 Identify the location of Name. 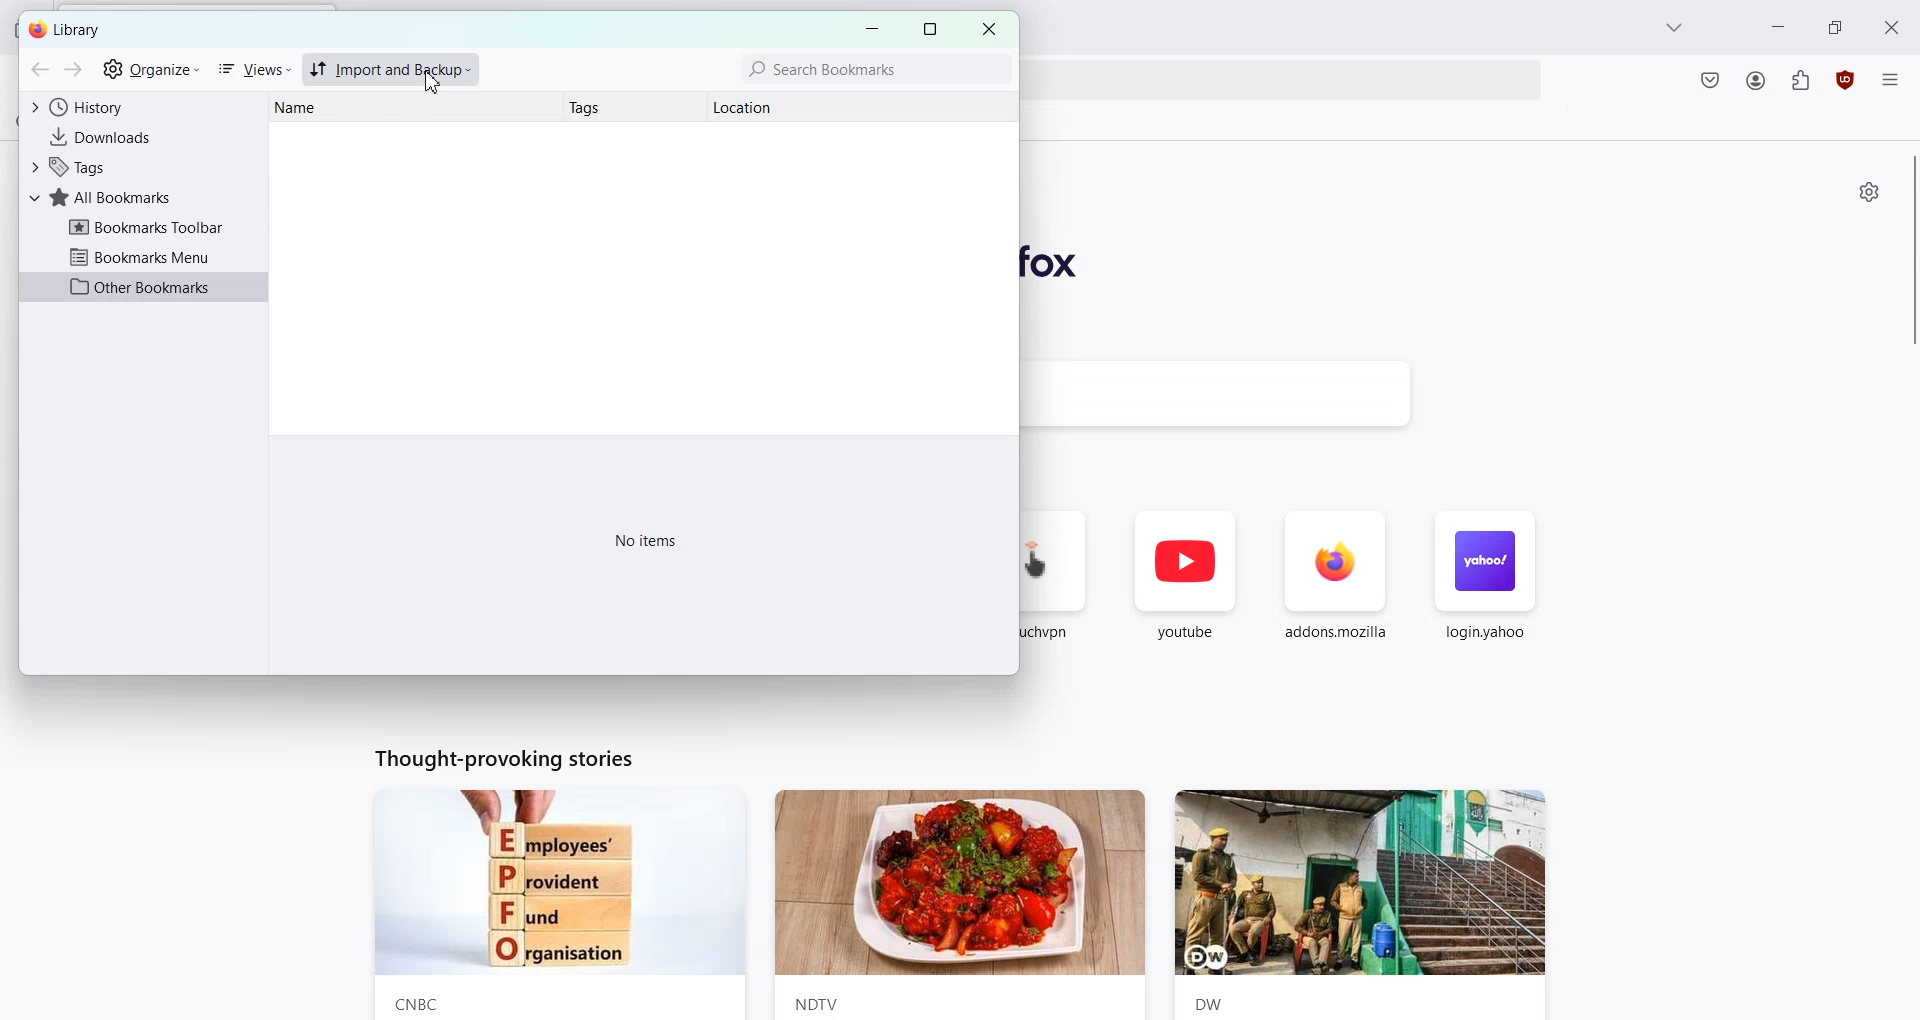
(314, 106).